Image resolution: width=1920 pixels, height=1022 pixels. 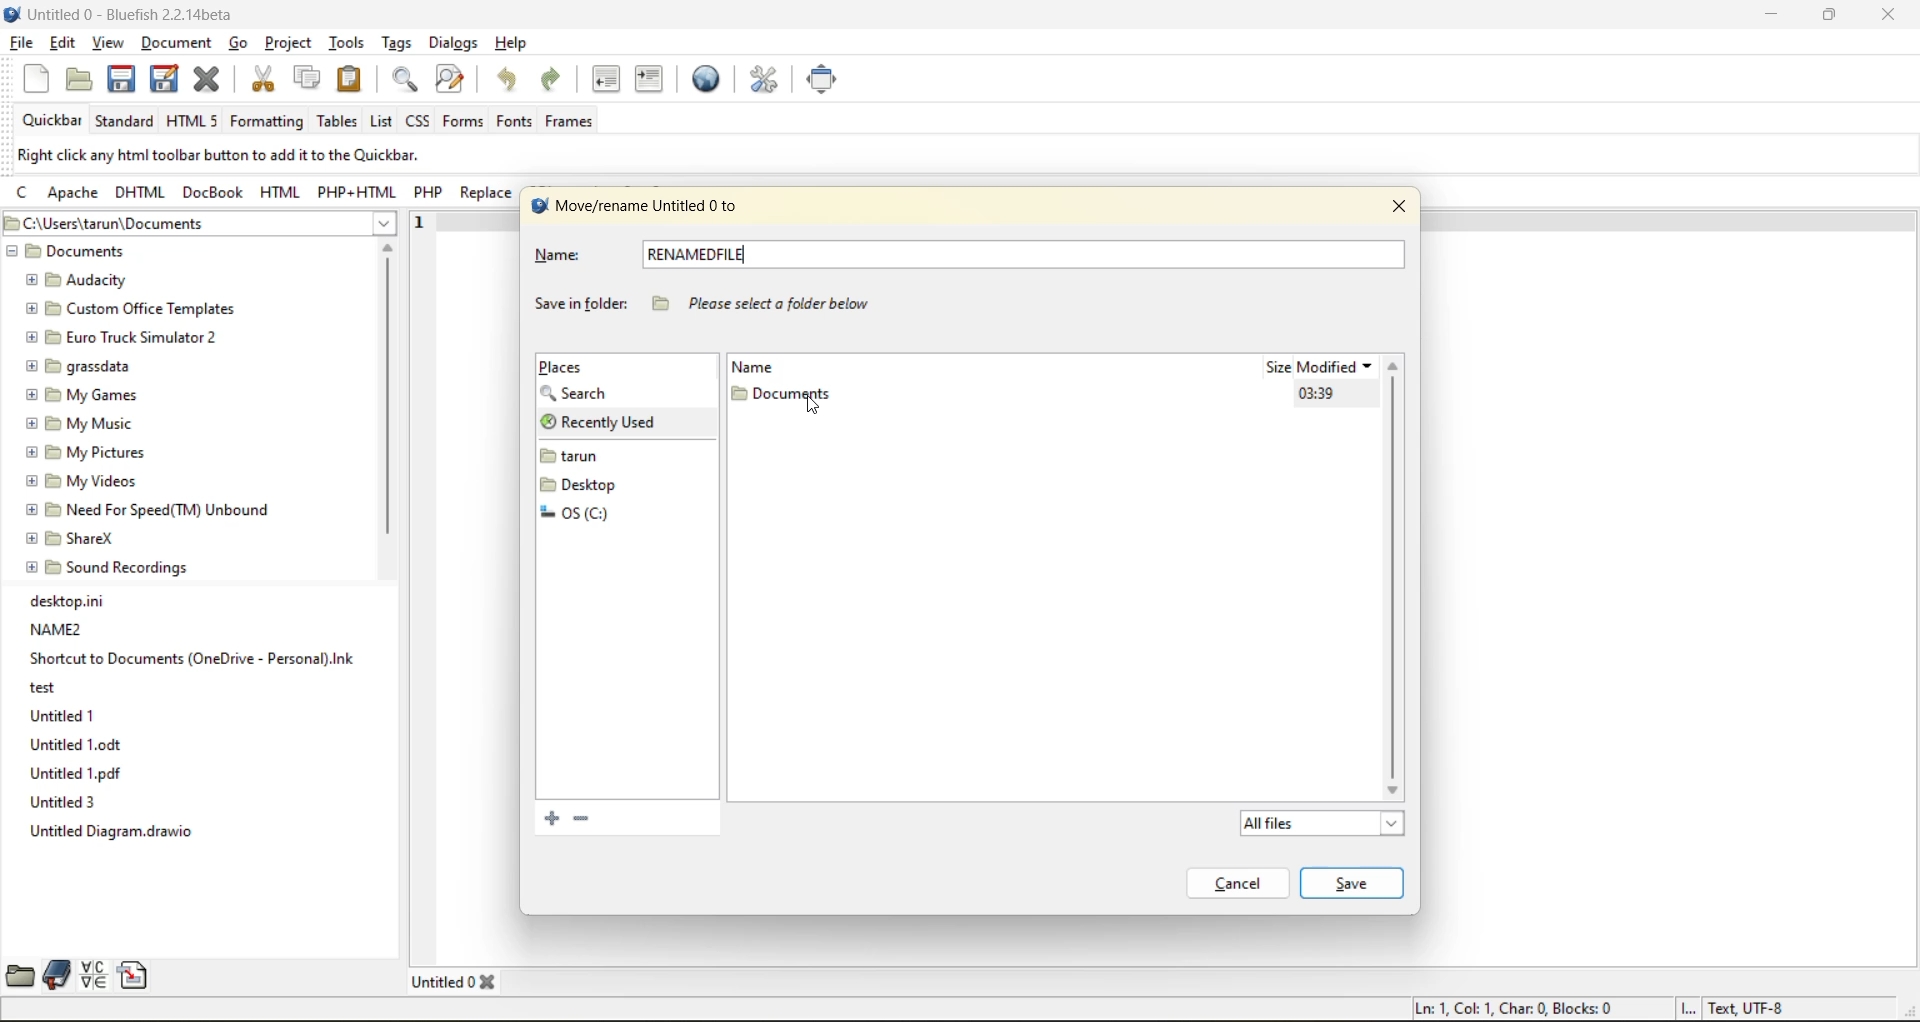 I want to click on Untitled Diagram.drawio, so click(x=116, y=831).